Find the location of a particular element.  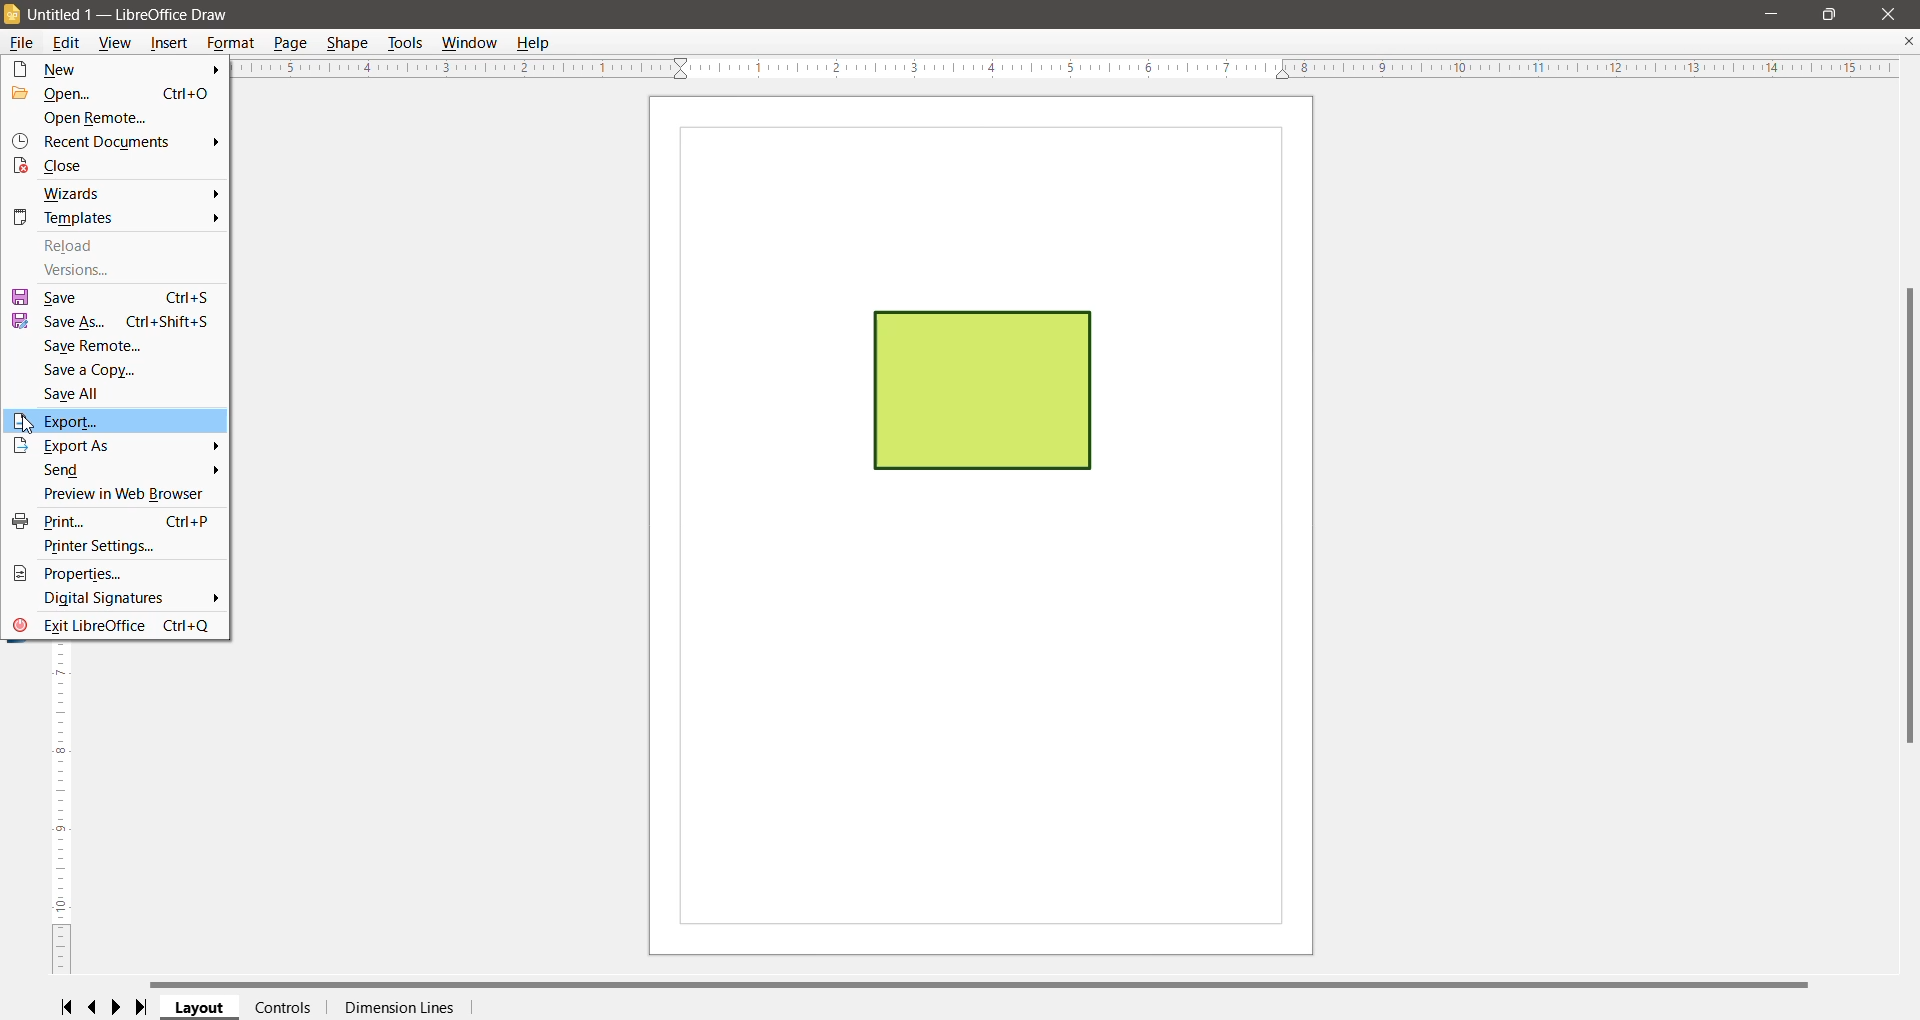

Save a Copy is located at coordinates (92, 370).